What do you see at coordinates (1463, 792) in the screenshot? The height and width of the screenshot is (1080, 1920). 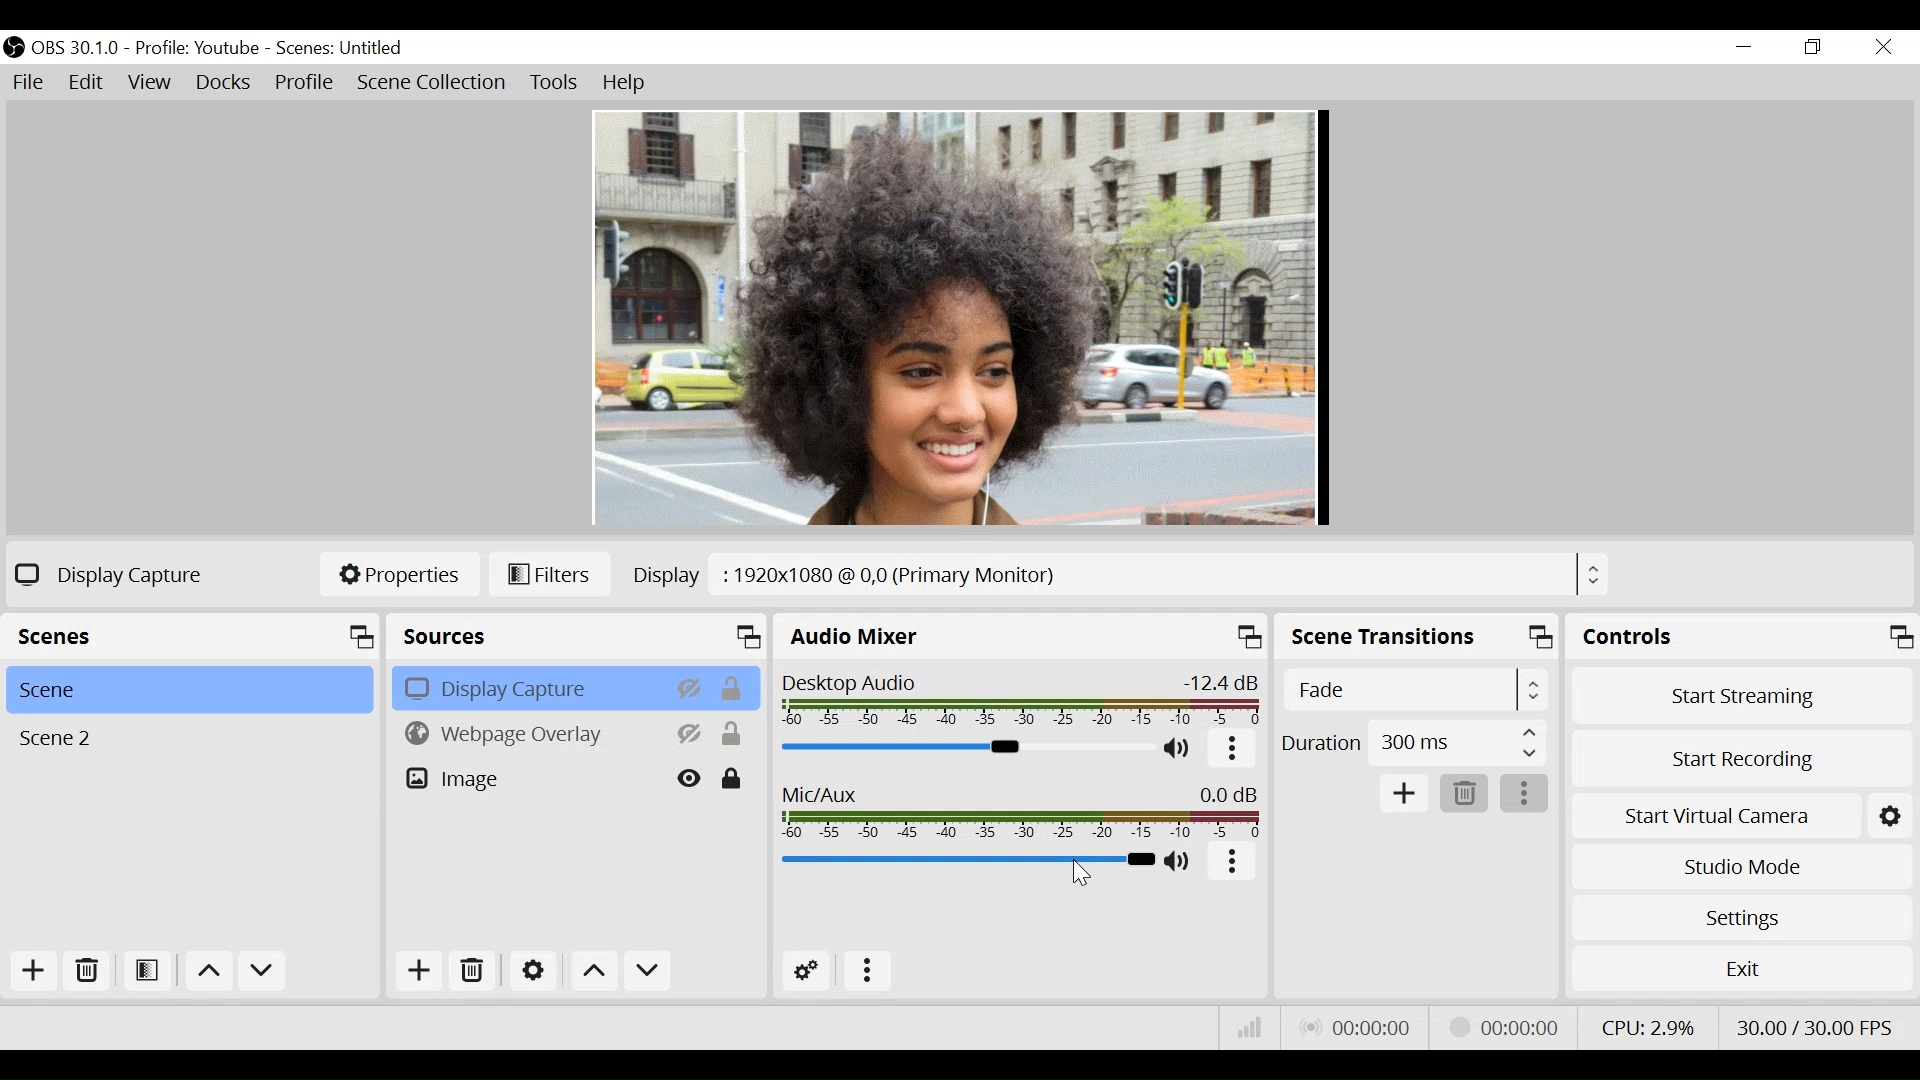 I see `Delete` at bounding box center [1463, 792].